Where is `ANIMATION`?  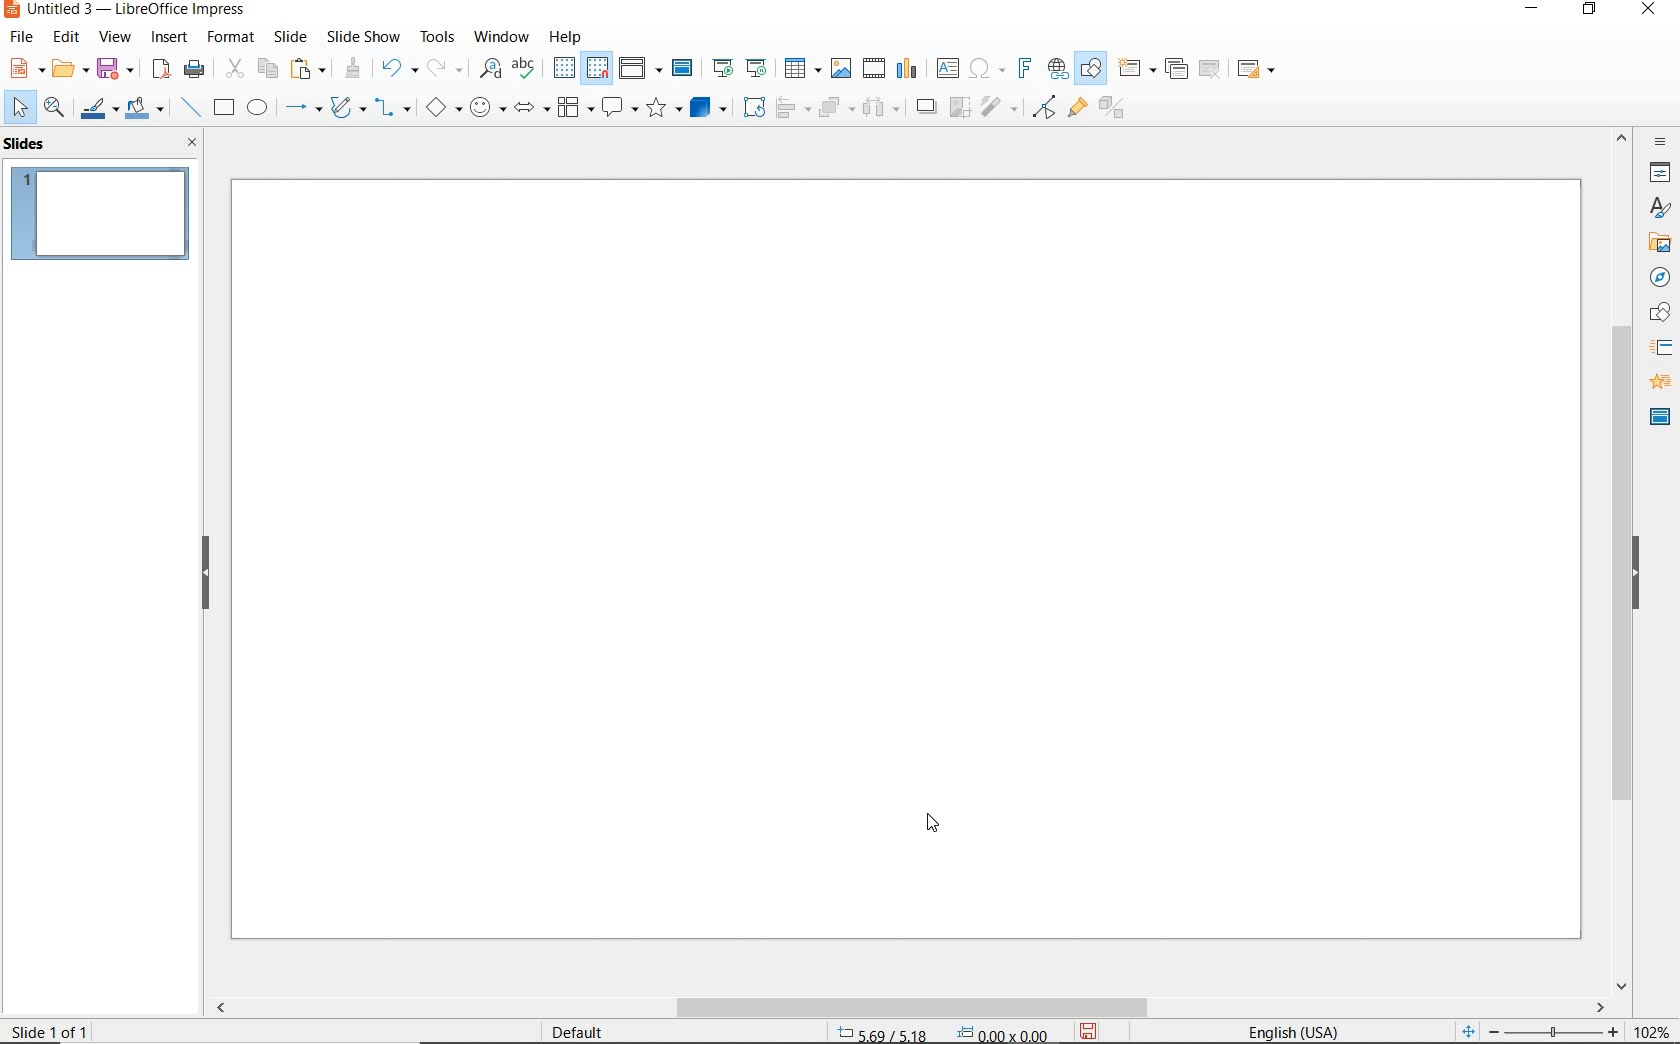
ANIMATION is located at coordinates (1661, 384).